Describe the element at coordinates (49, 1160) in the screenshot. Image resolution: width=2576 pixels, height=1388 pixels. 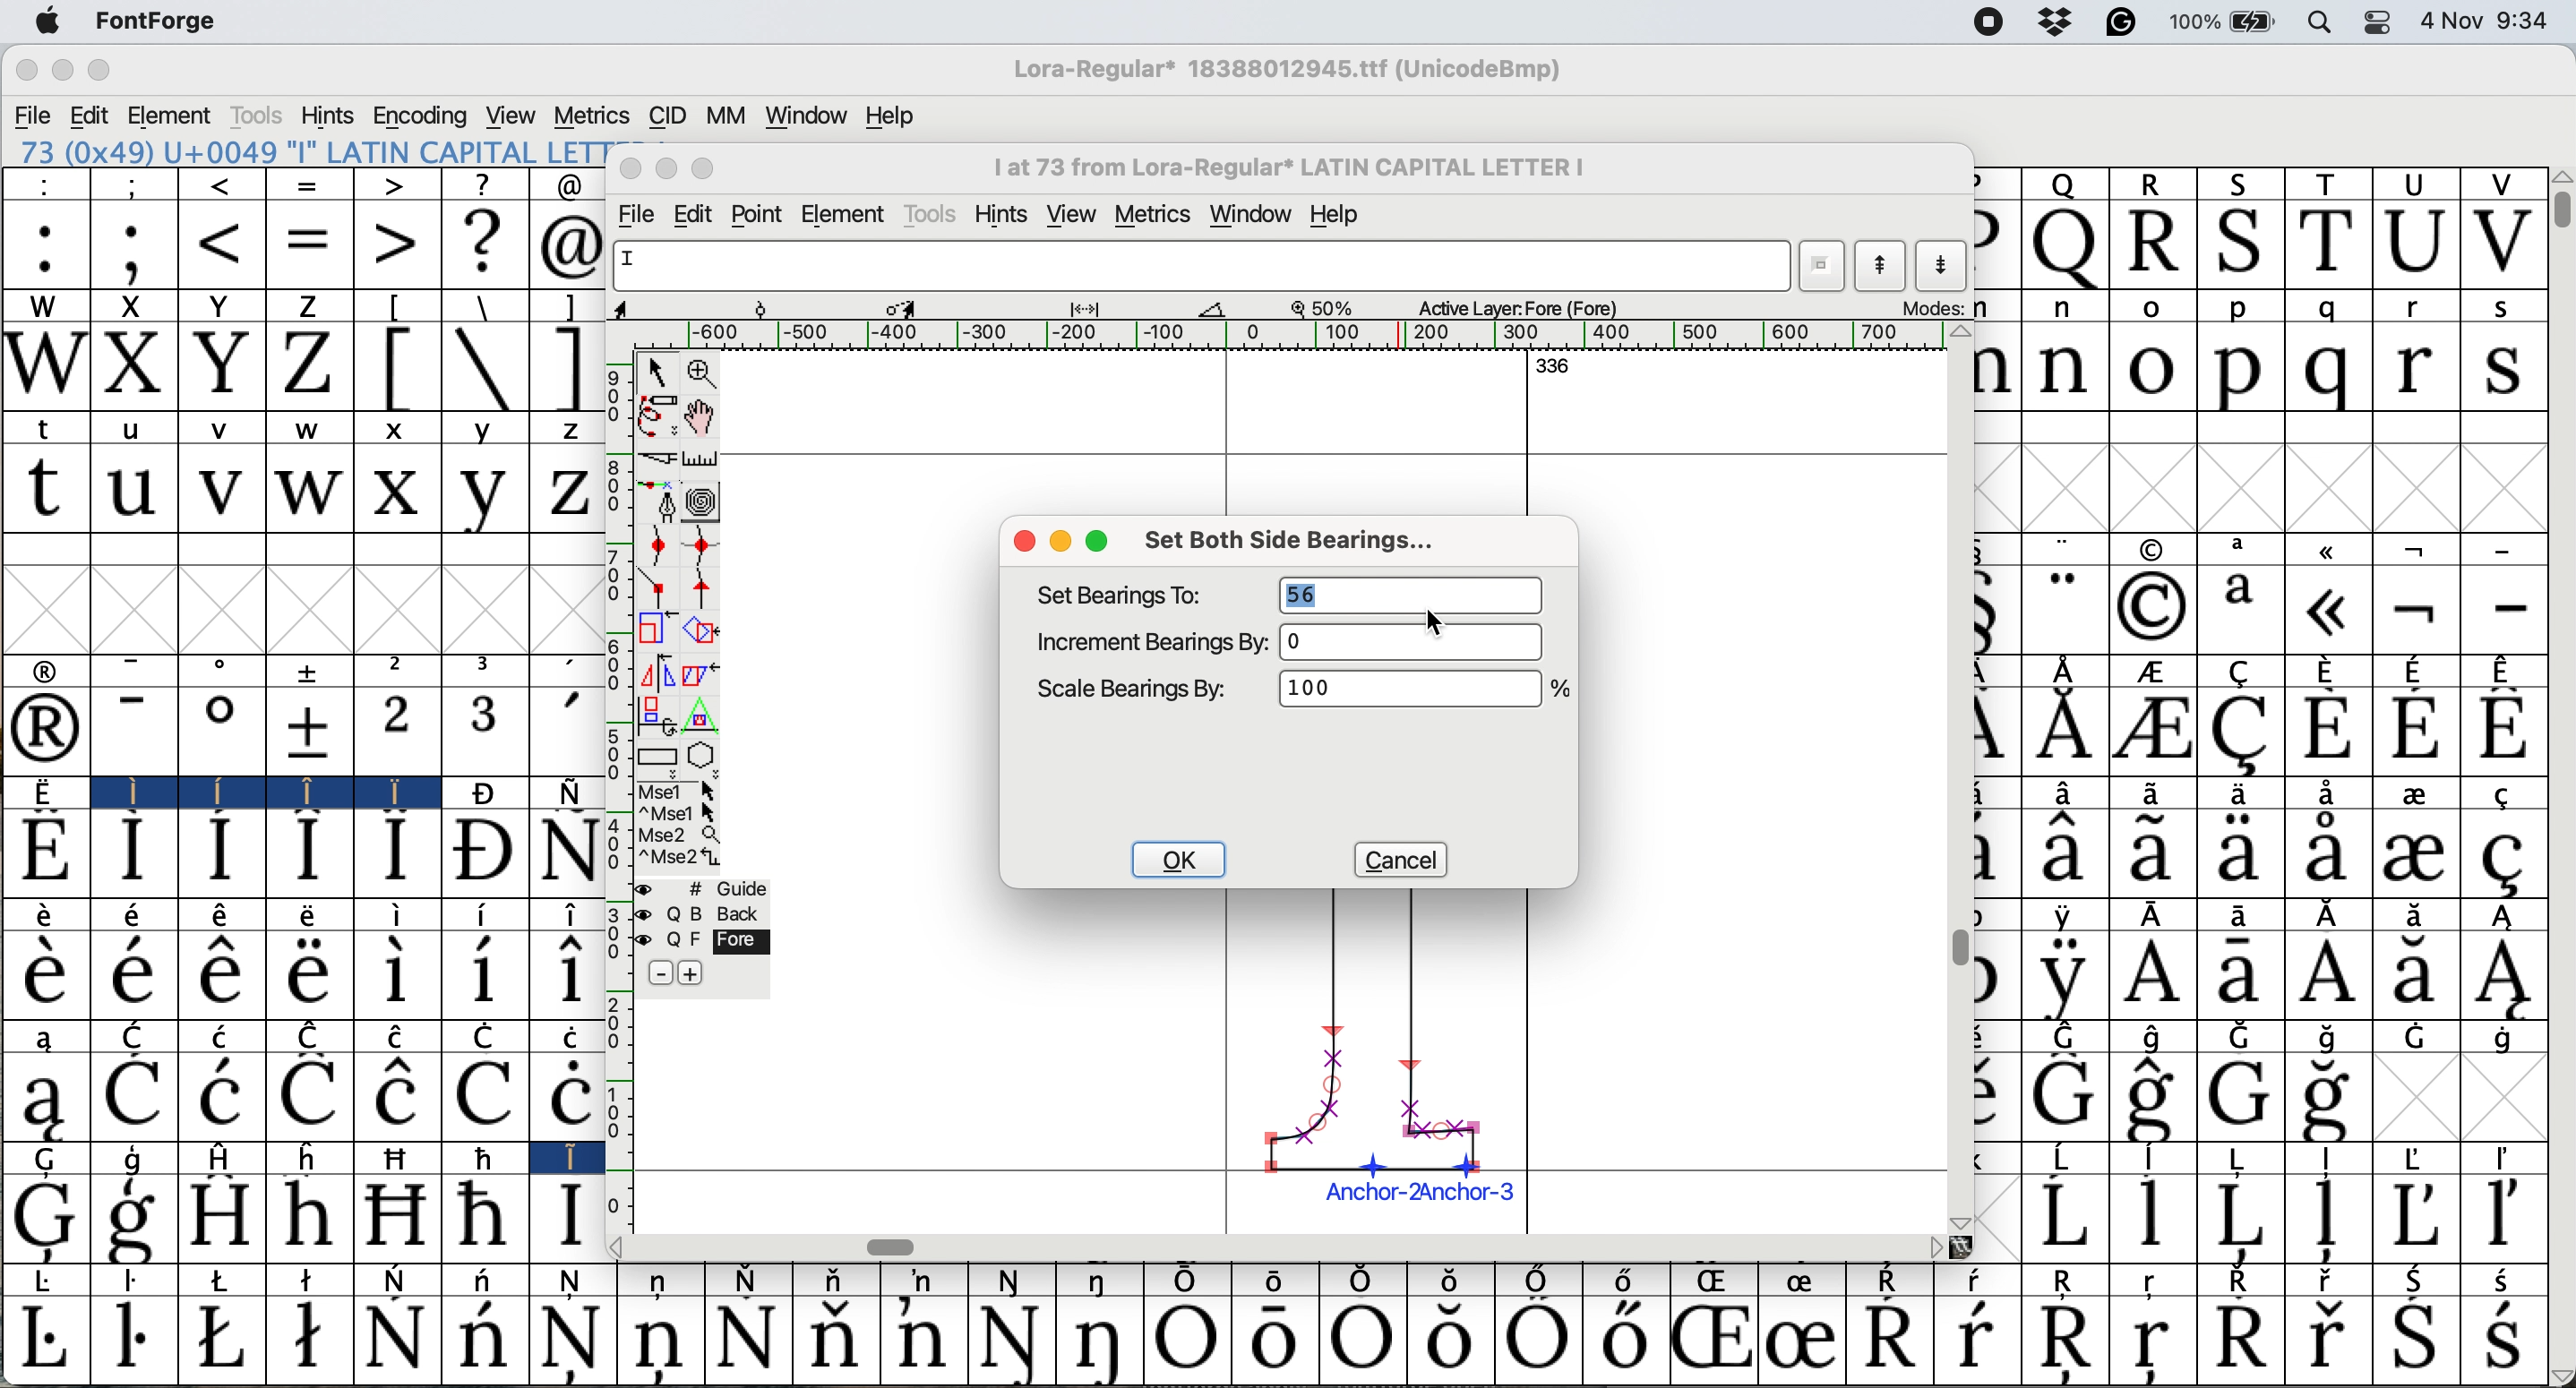
I see `G` at that location.